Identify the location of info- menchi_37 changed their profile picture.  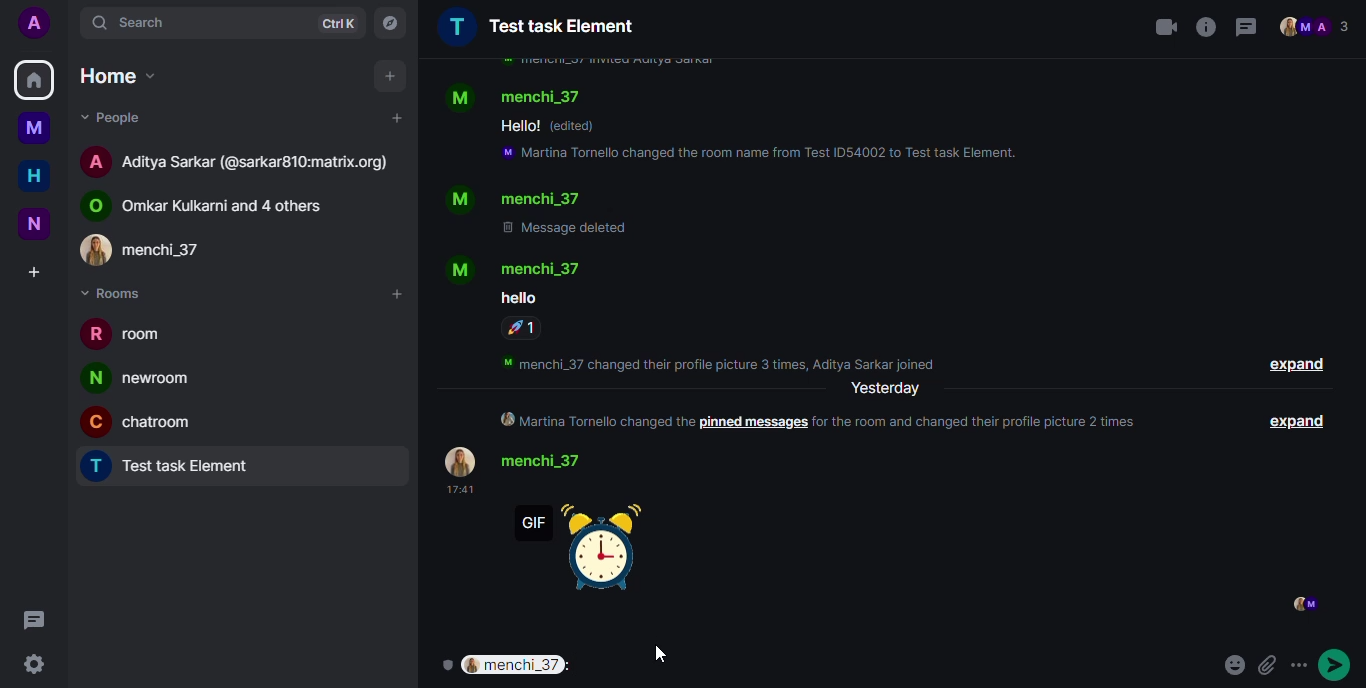
(727, 361).